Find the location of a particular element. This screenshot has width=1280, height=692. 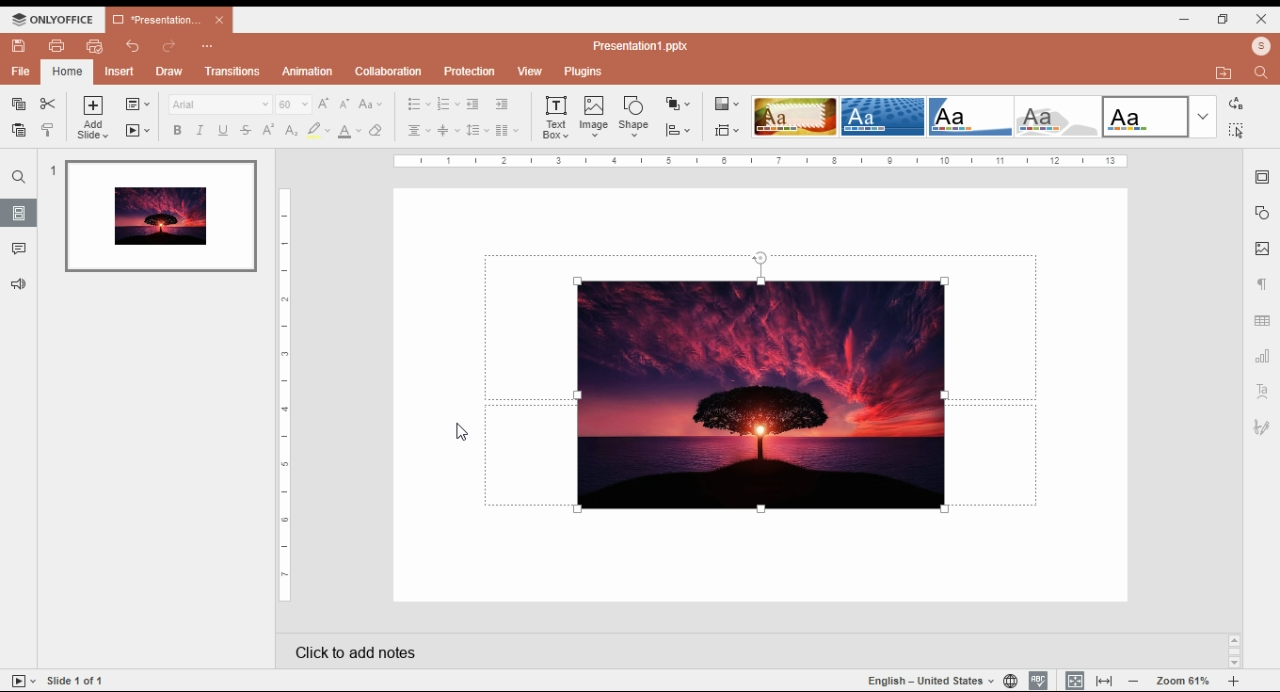

subscript is located at coordinates (291, 131).